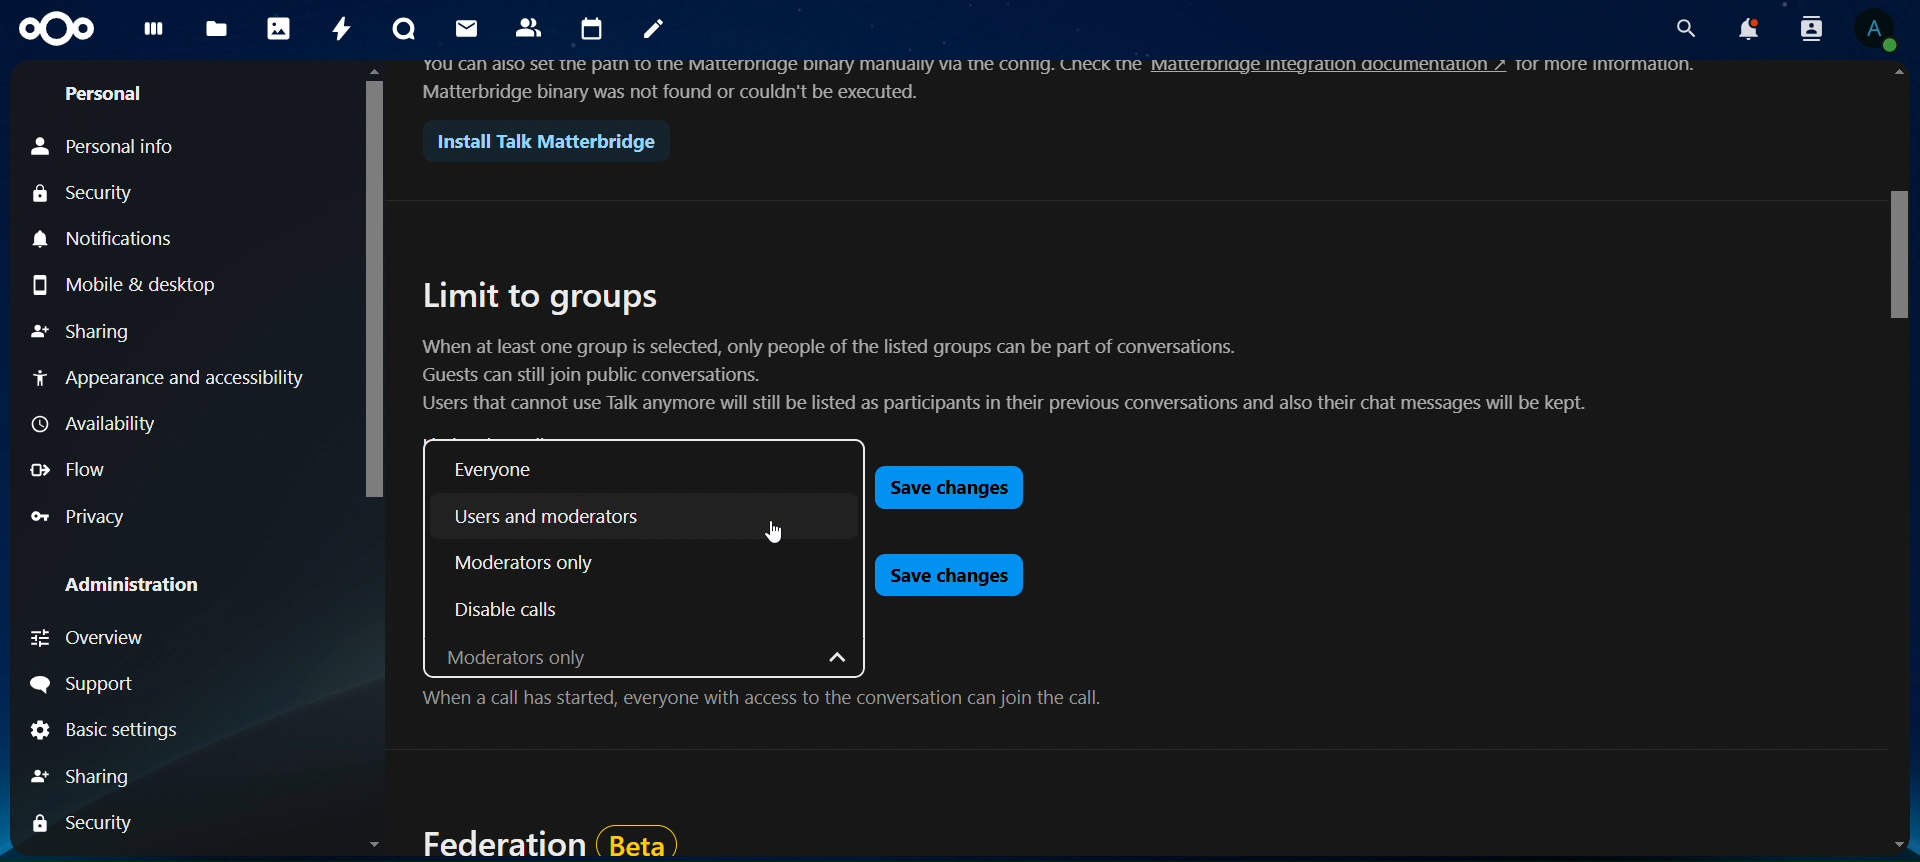  I want to click on calendar, so click(595, 30).